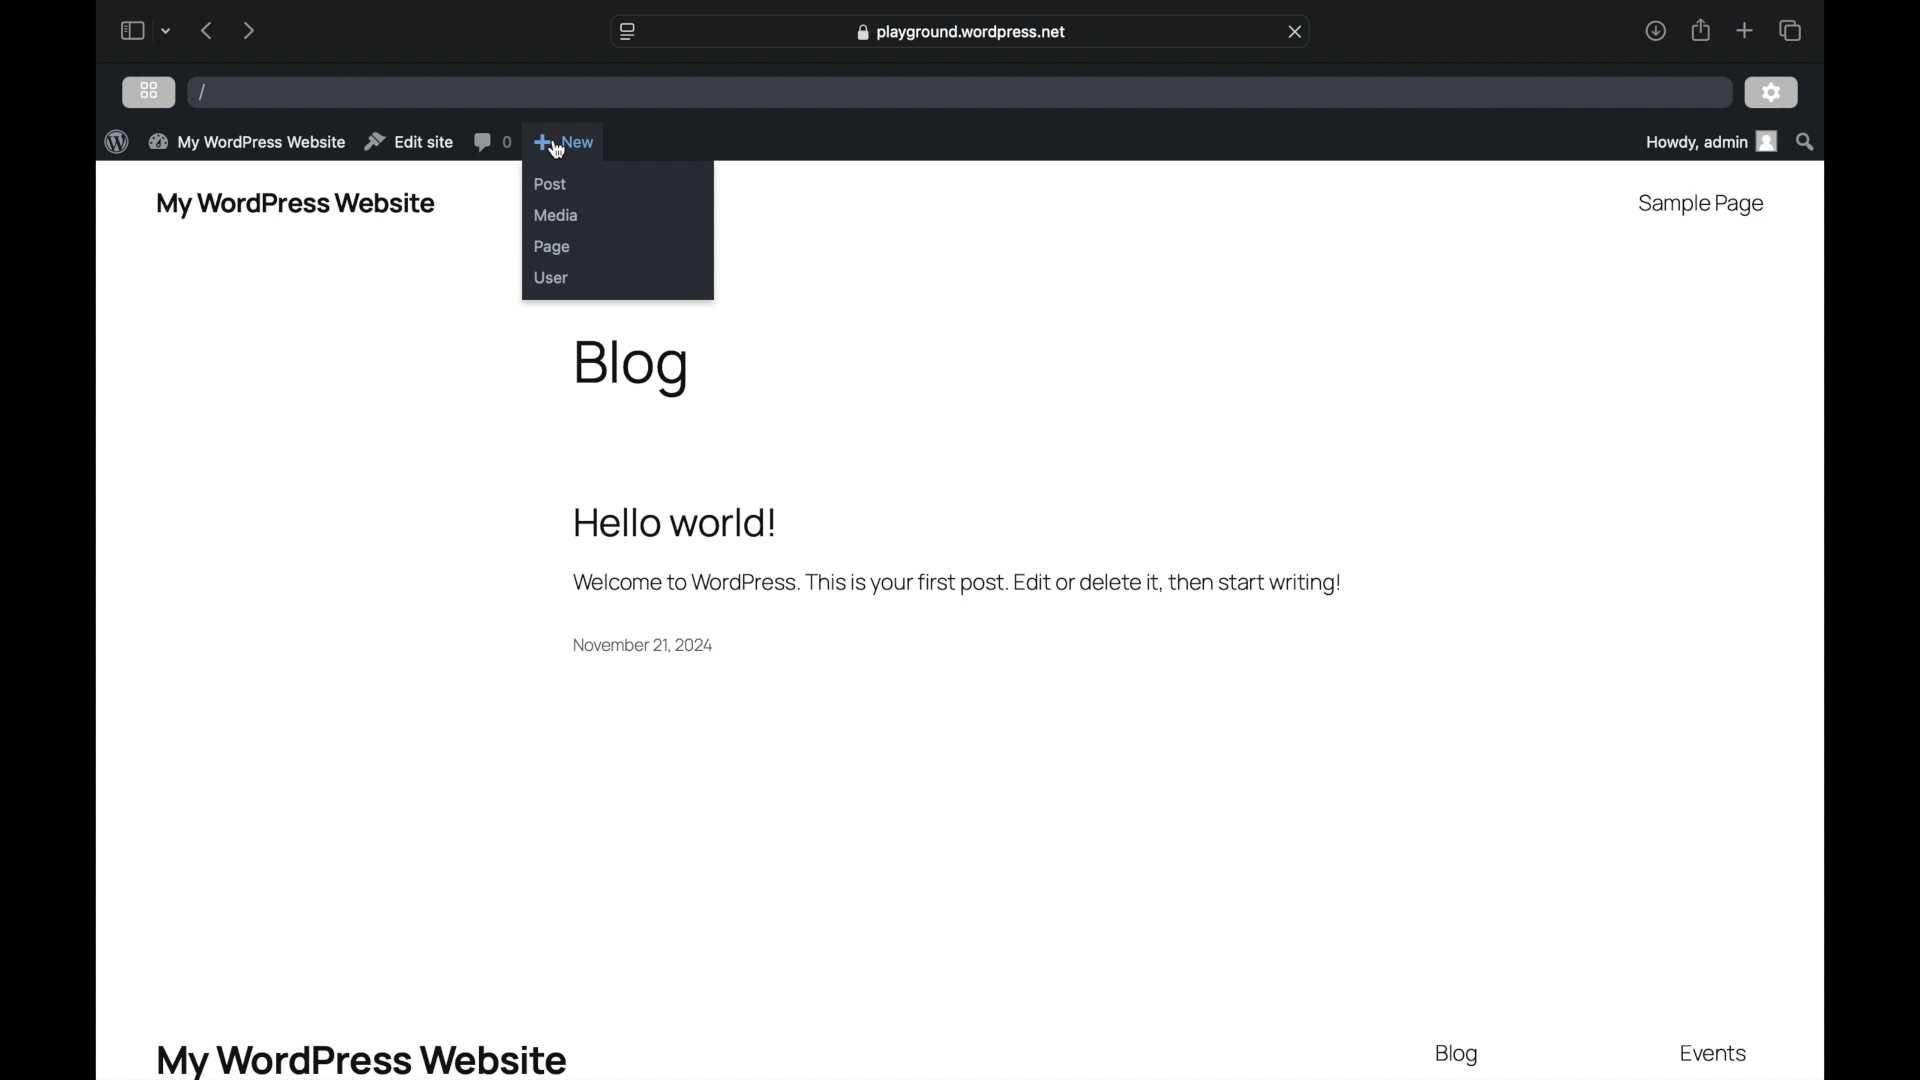  What do you see at coordinates (553, 278) in the screenshot?
I see `user` at bounding box center [553, 278].